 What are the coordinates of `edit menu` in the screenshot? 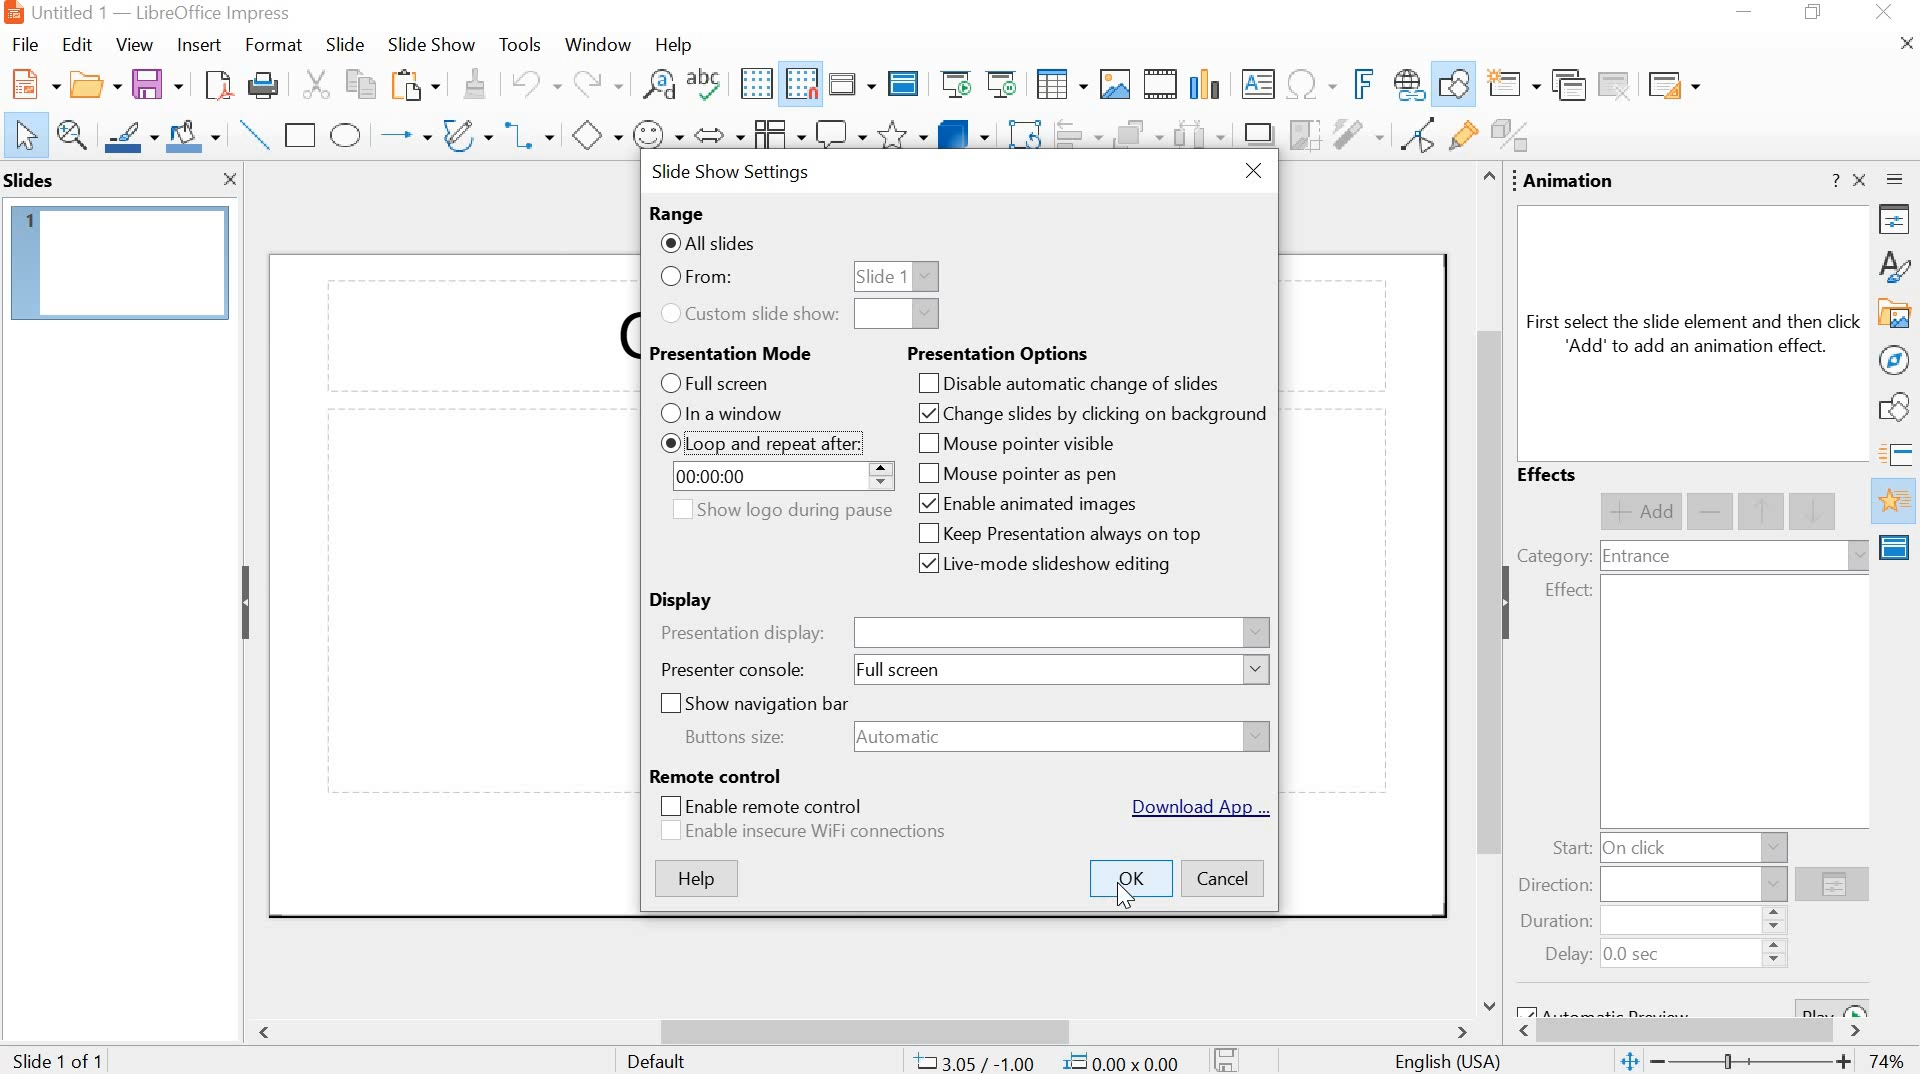 It's located at (77, 45).